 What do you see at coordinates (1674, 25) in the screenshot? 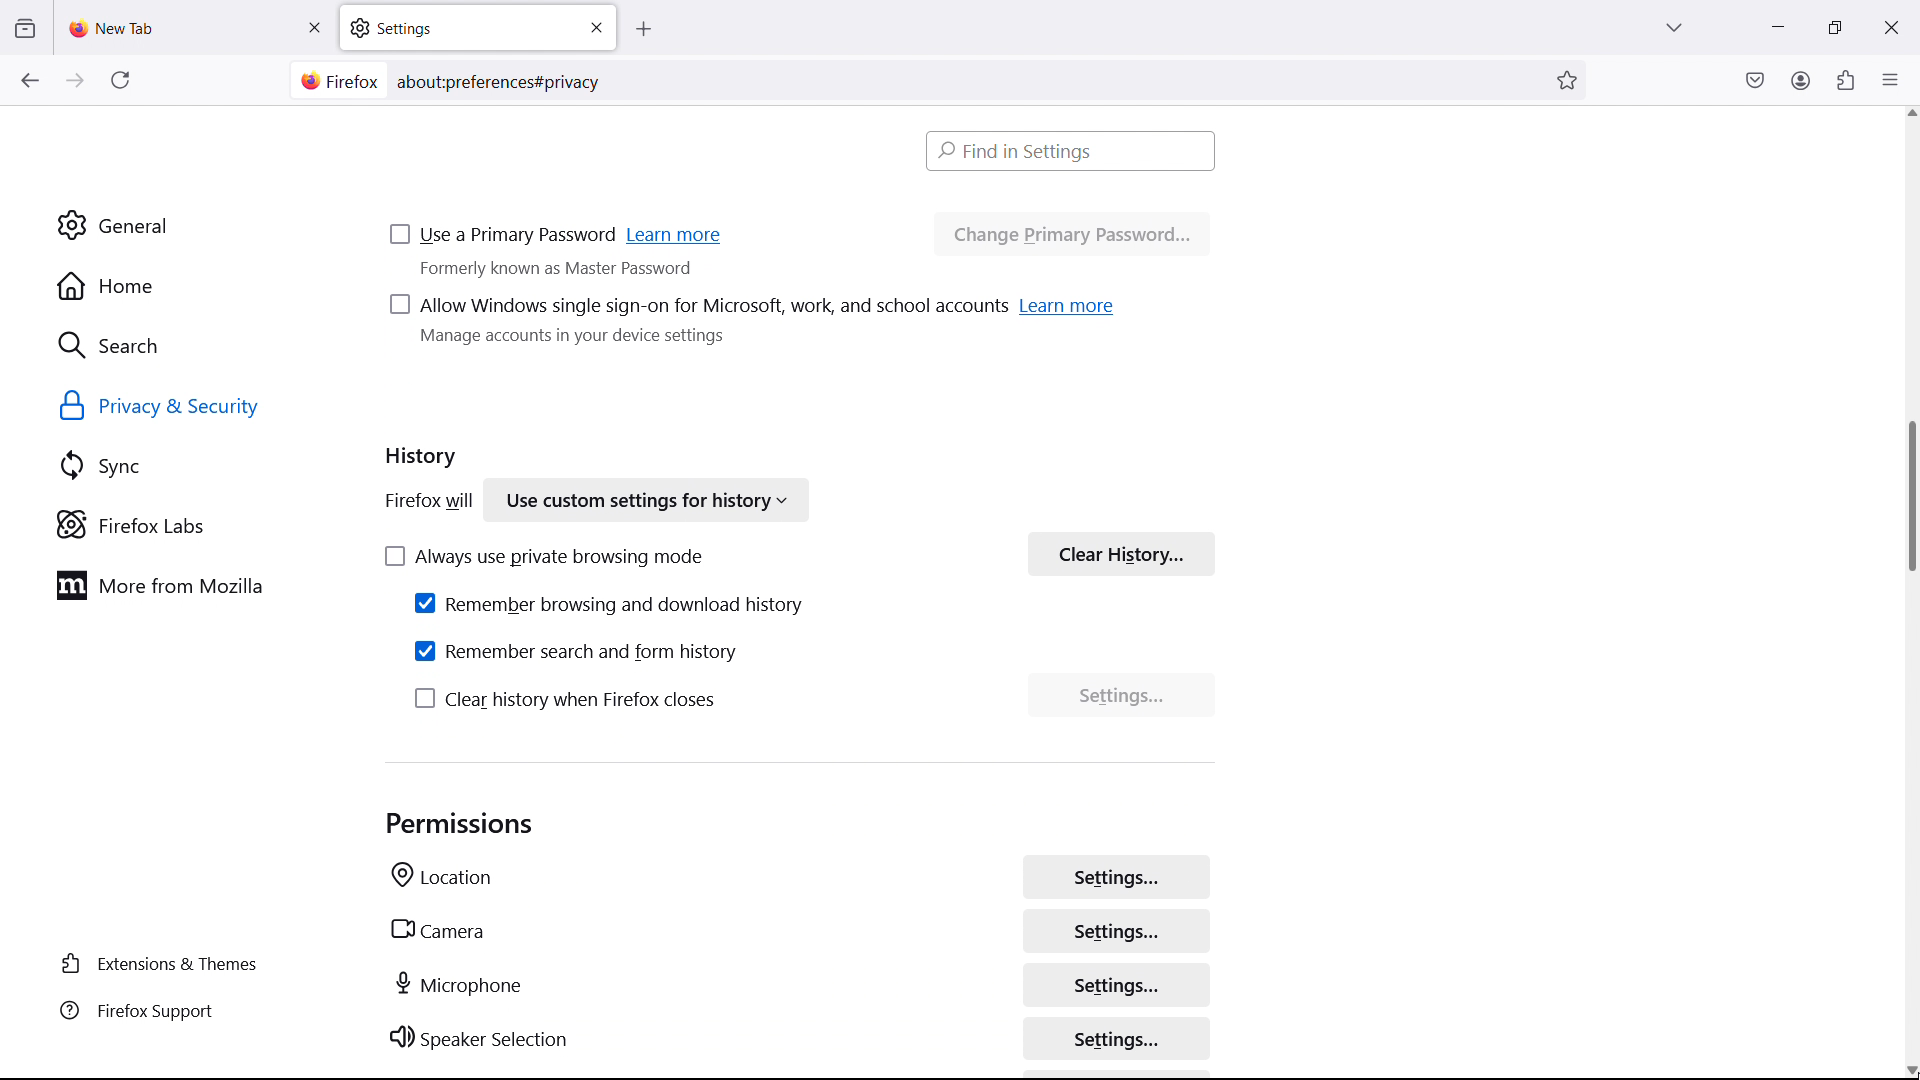
I see `list all tabs` at bounding box center [1674, 25].